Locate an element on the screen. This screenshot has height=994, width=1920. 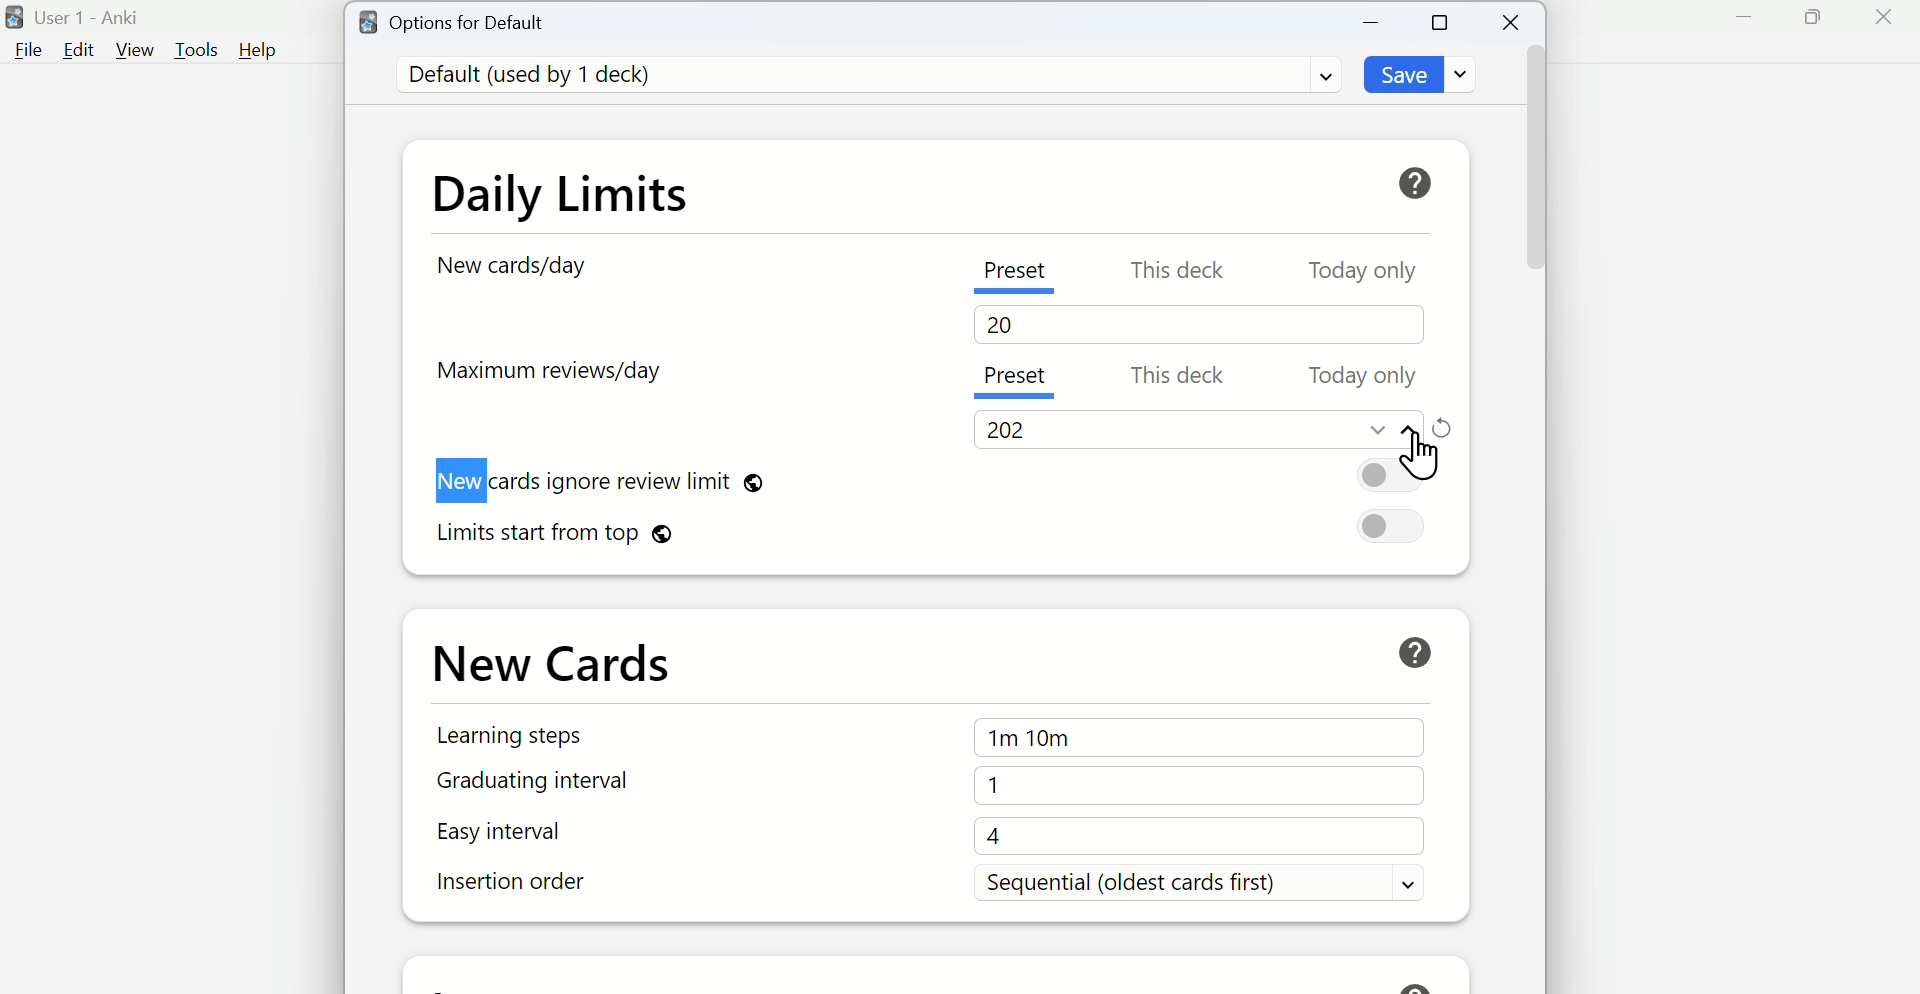
Refresh is located at coordinates (1443, 428).